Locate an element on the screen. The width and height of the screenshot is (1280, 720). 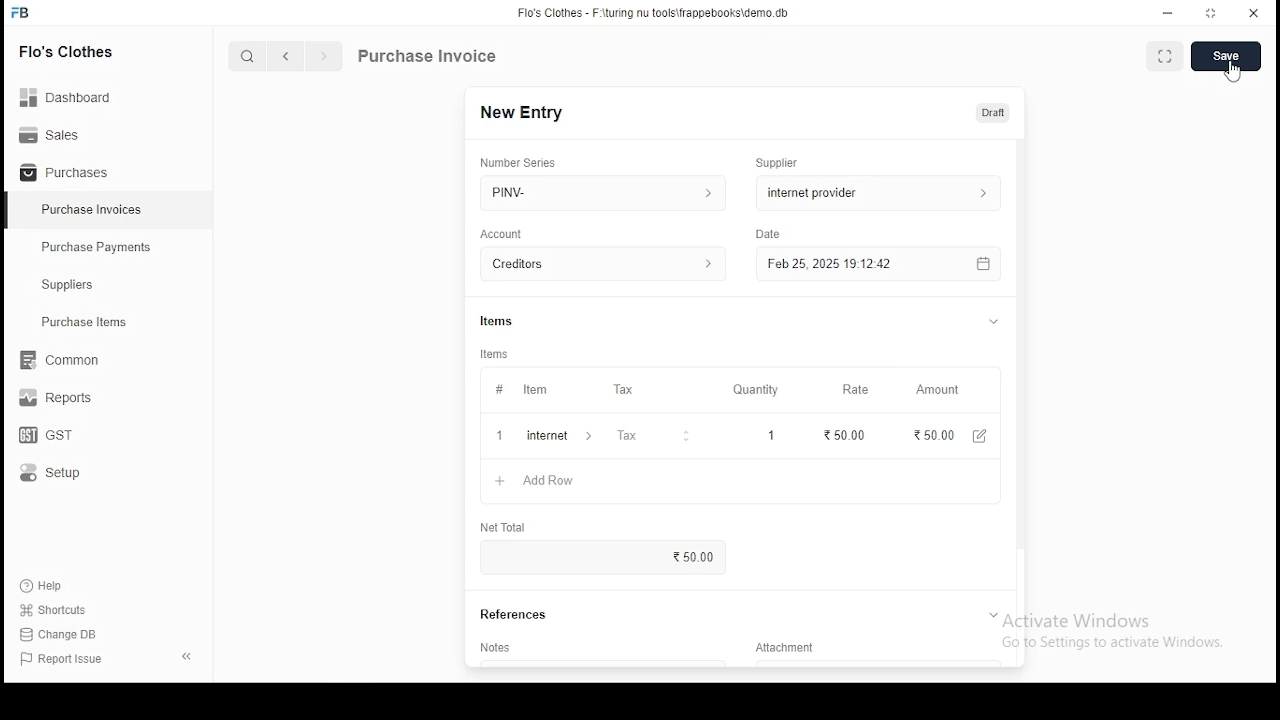
toggle between form and fullscreen  is located at coordinates (1166, 58).